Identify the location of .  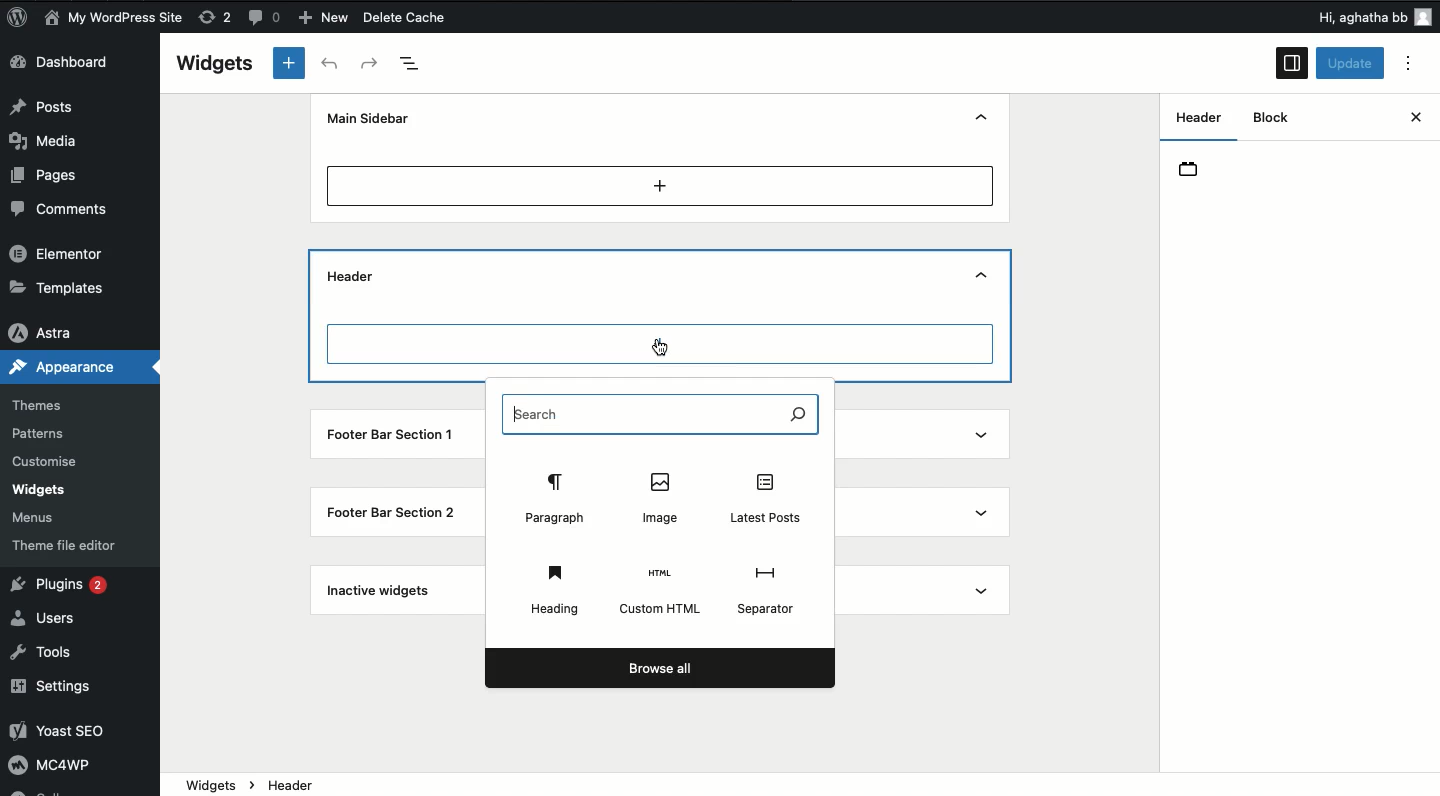
(1337, 17).